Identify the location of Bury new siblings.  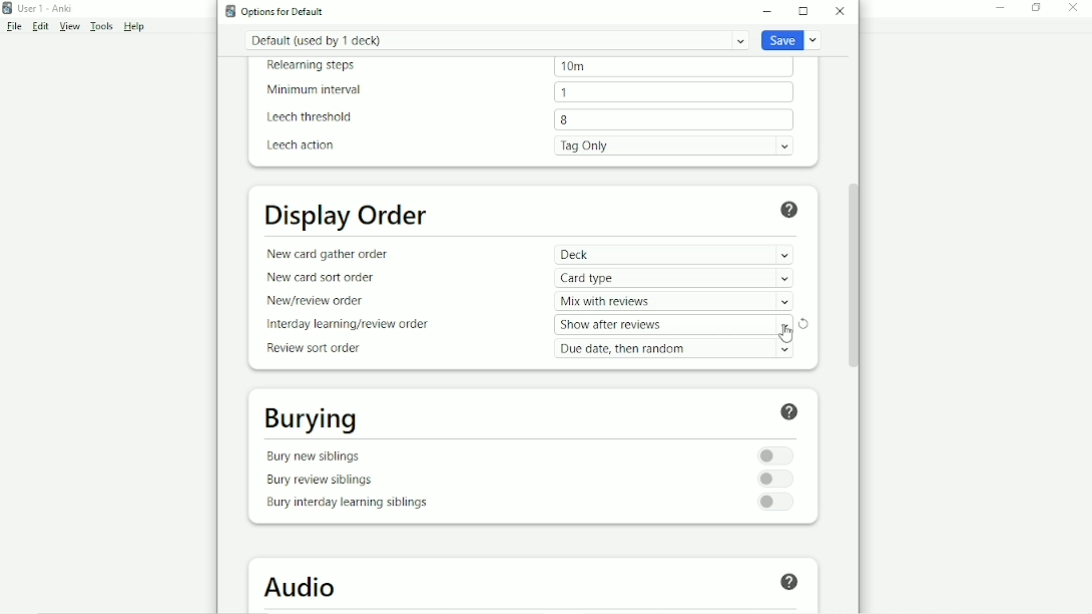
(317, 455).